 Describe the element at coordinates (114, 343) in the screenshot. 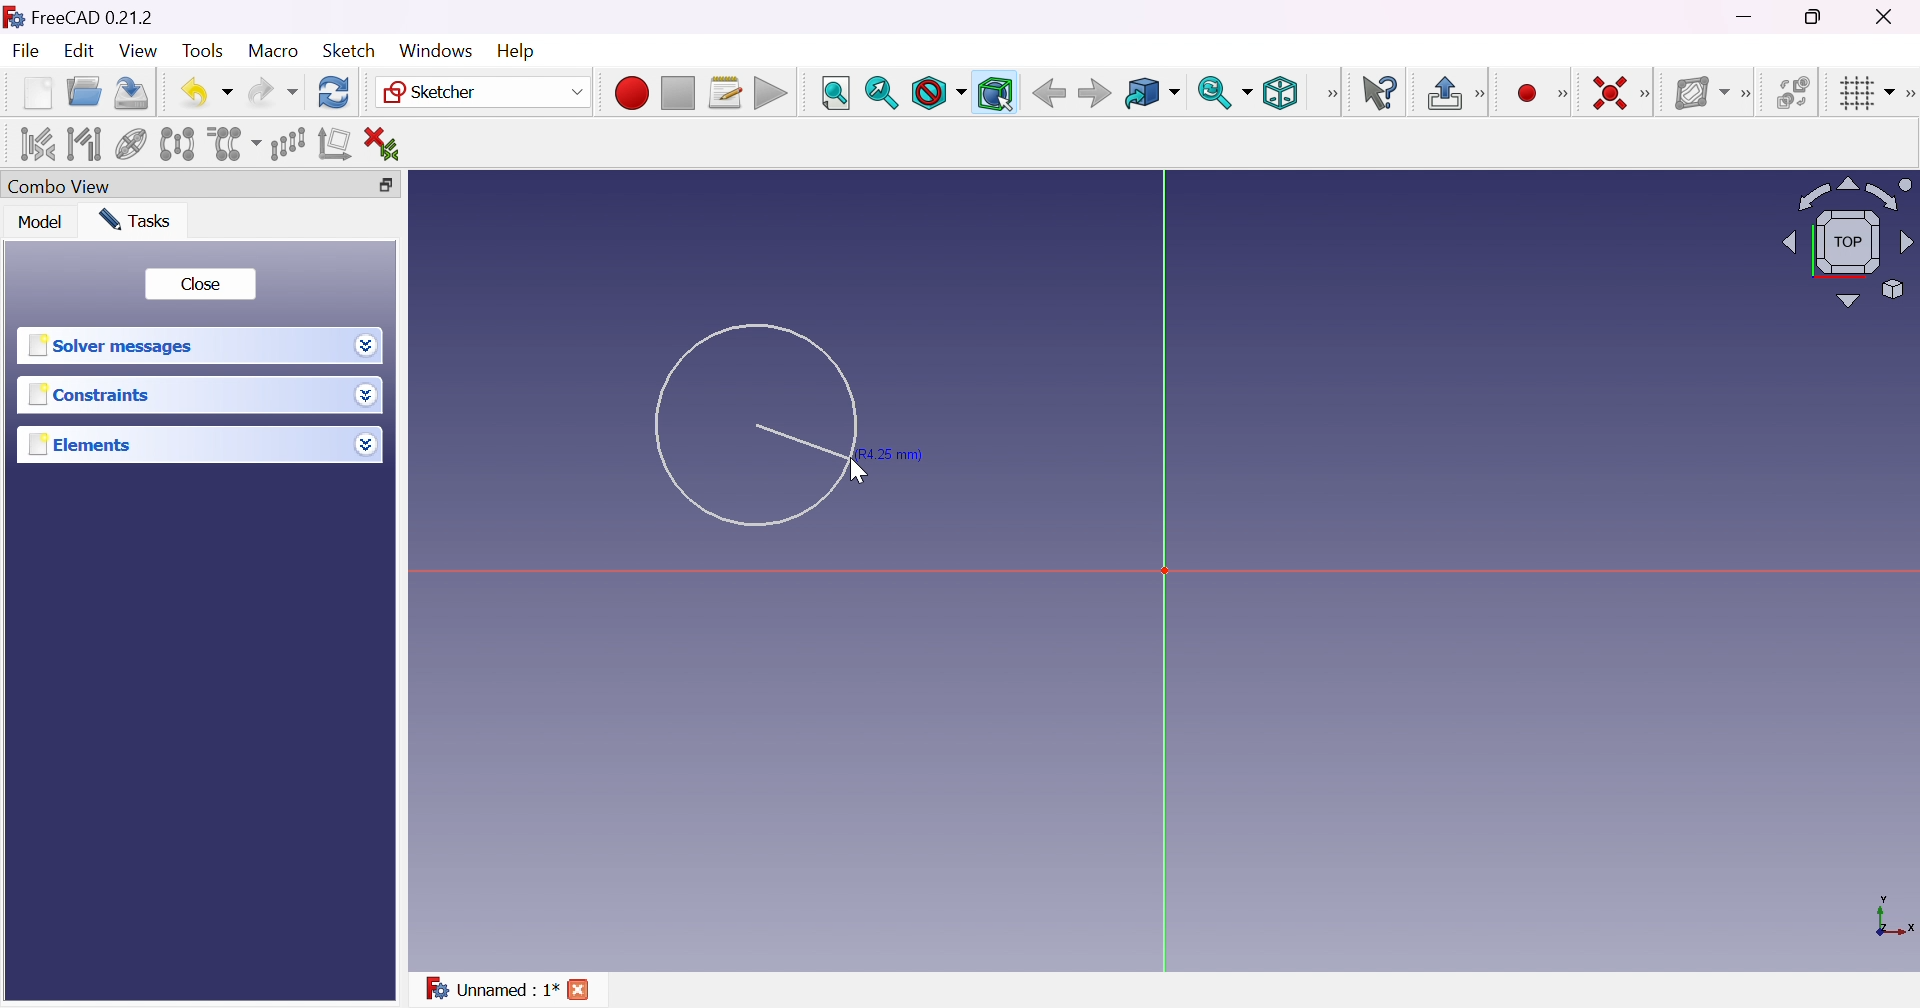

I see `Solver messages` at that location.